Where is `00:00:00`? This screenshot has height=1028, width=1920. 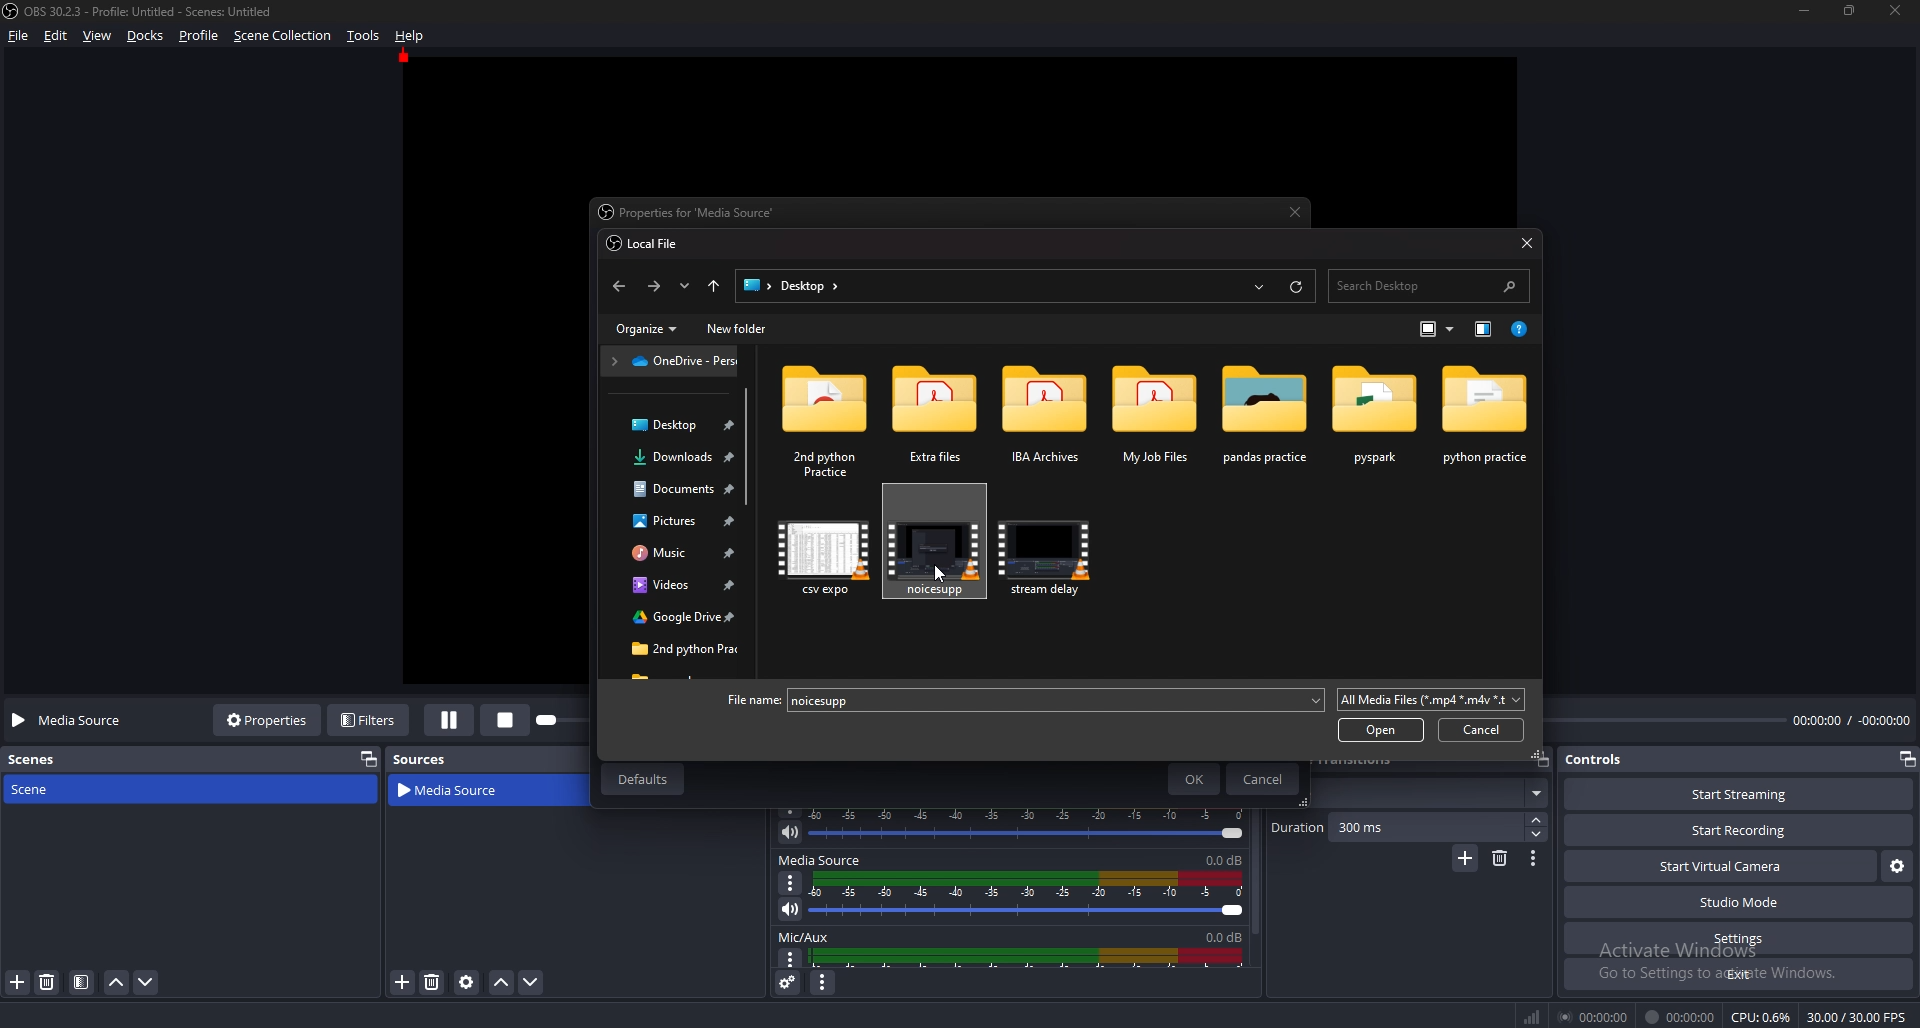 00:00:00 is located at coordinates (1596, 1016).